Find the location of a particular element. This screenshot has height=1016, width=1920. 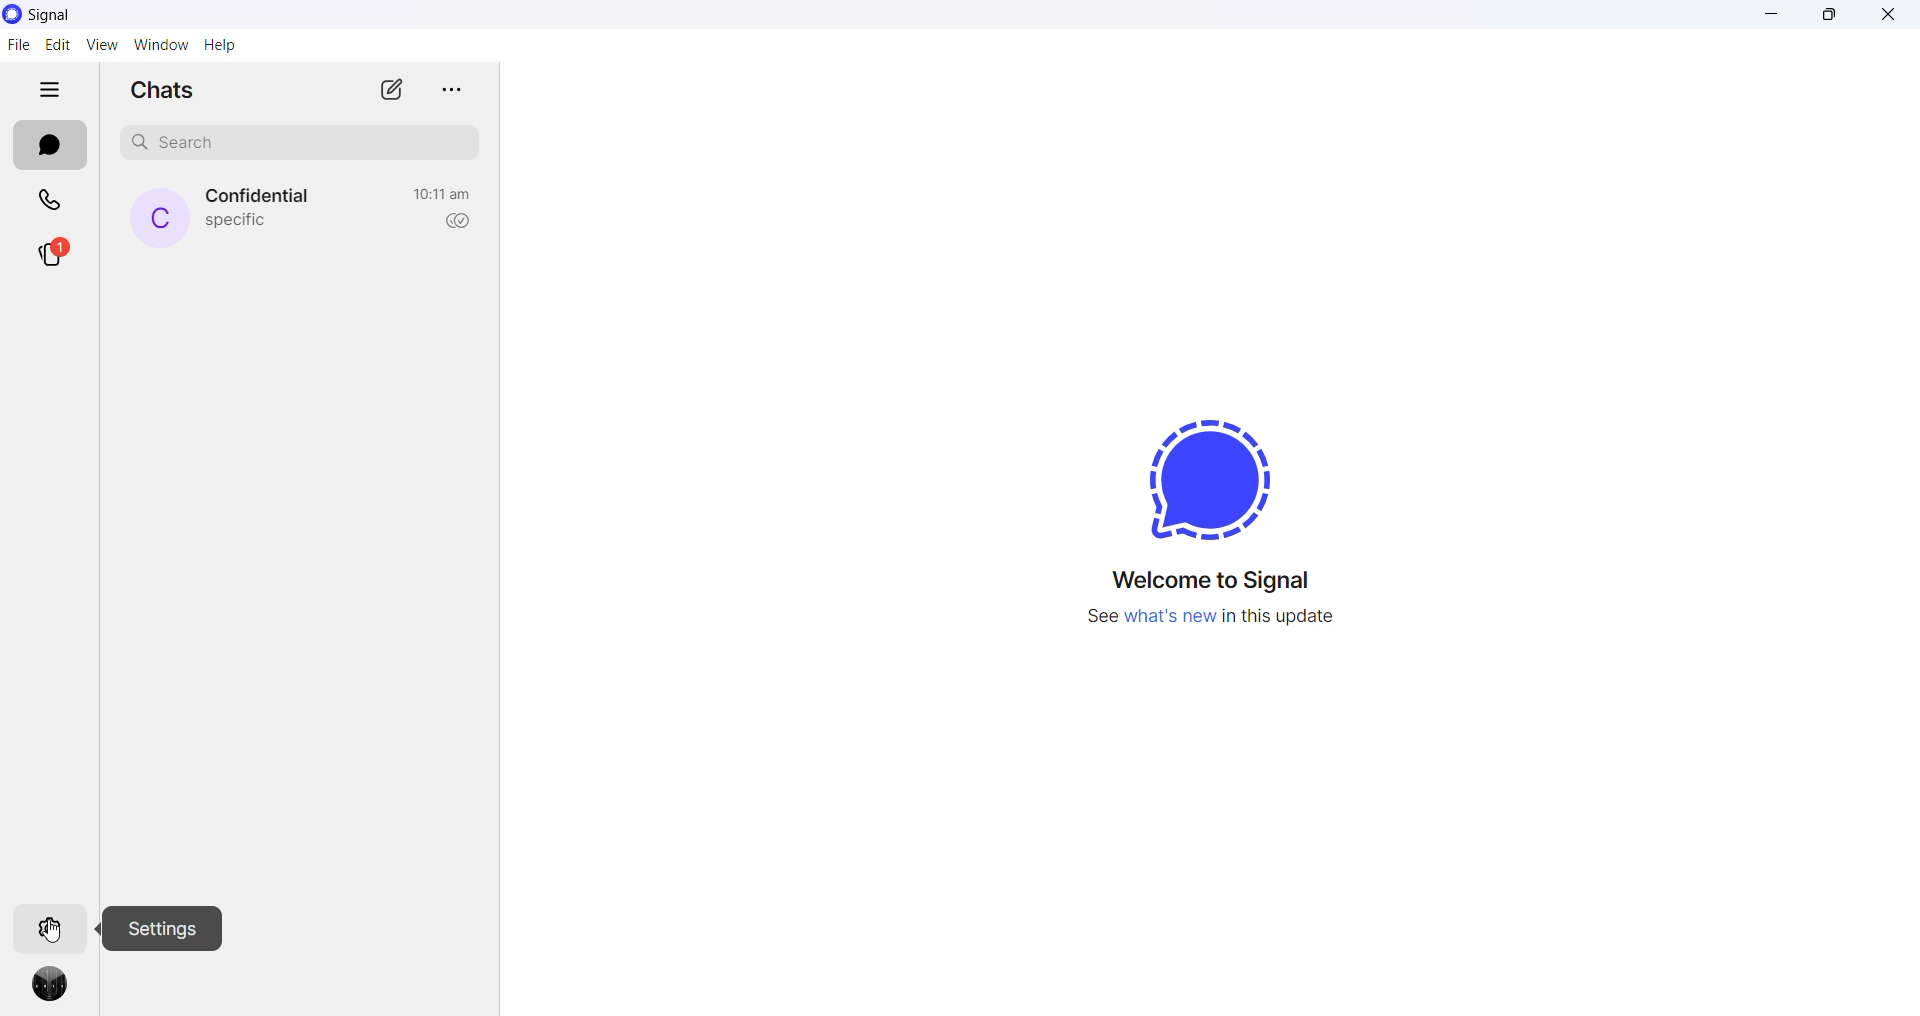

file is located at coordinates (18, 44).